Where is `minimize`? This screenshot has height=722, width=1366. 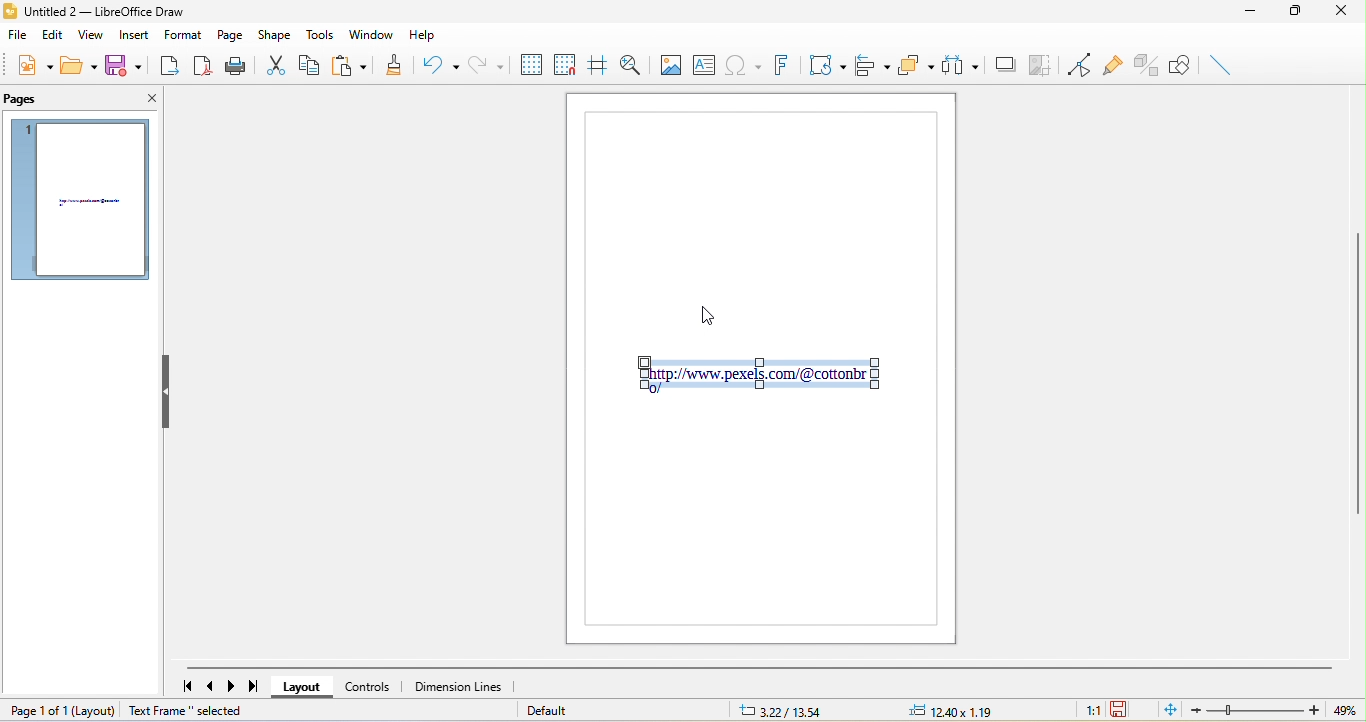
minimize is located at coordinates (1250, 11).